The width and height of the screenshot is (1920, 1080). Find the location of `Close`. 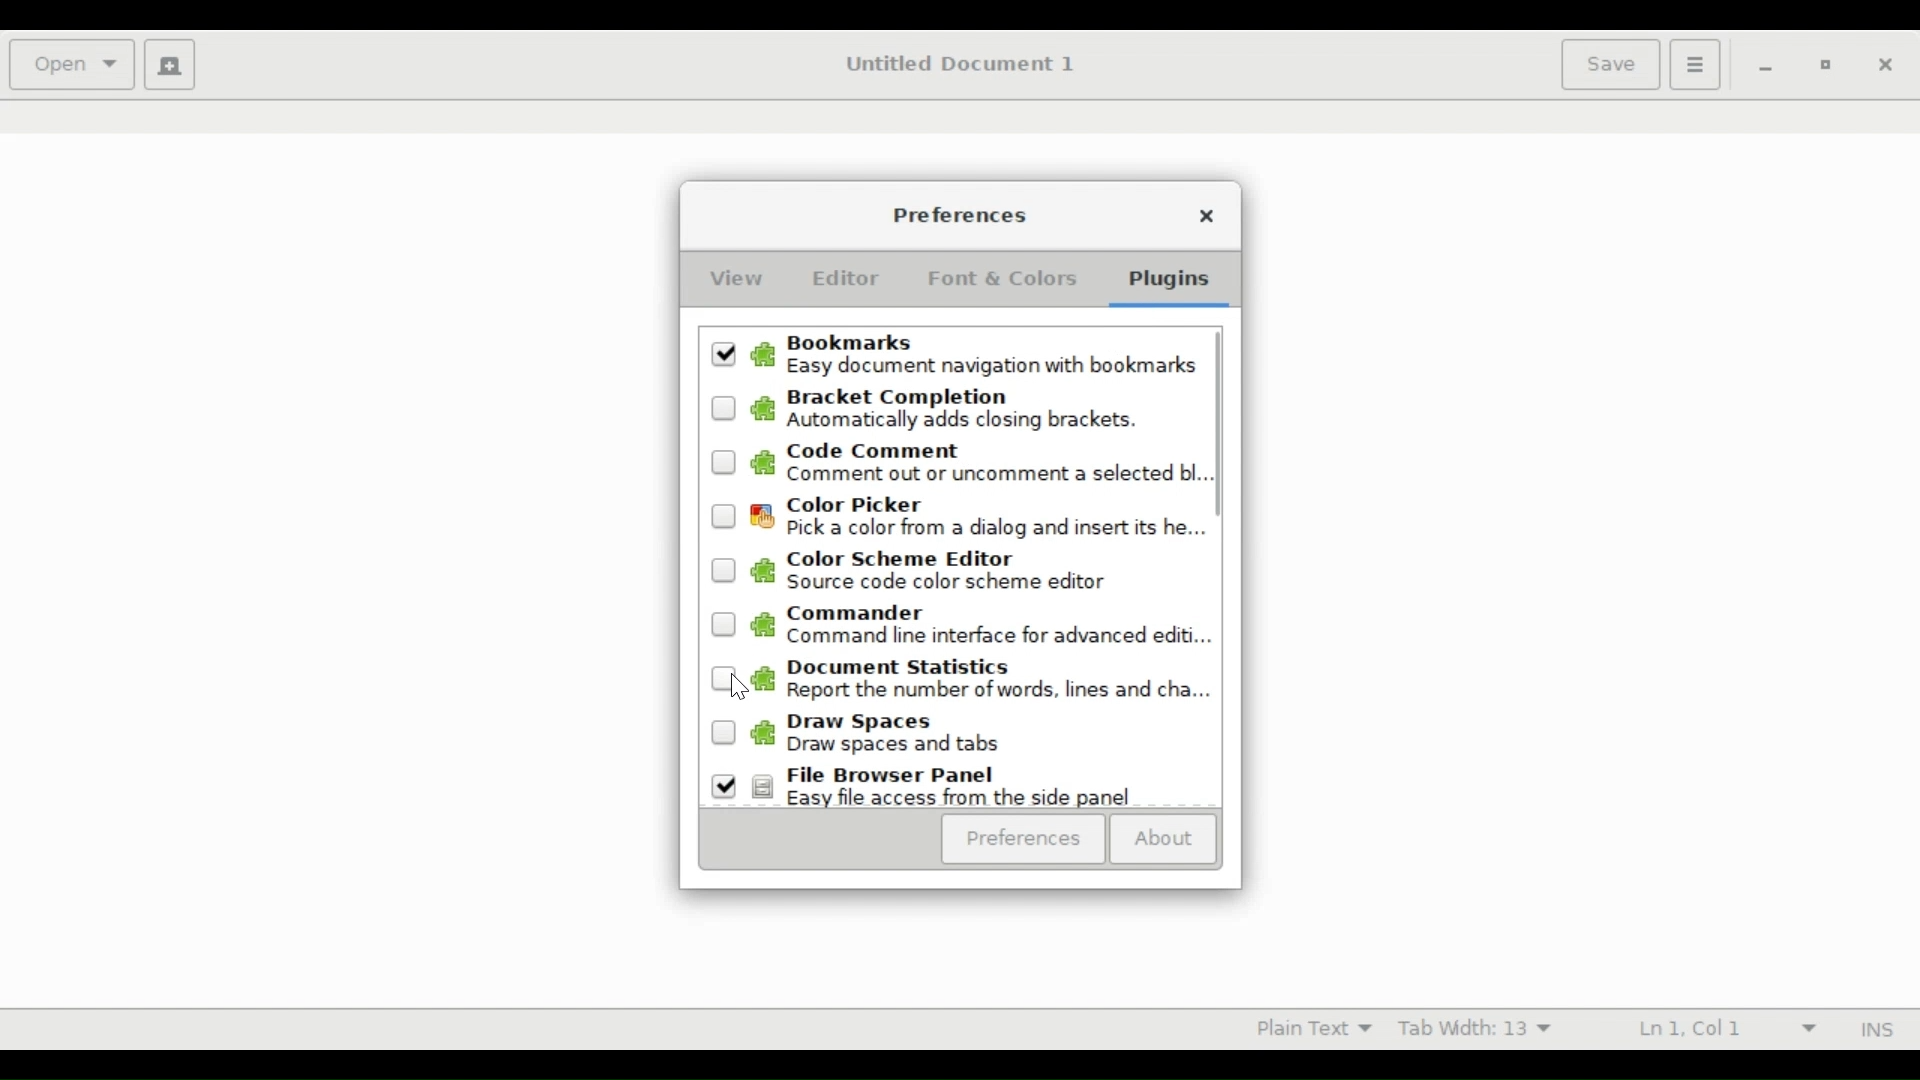

Close is located at coordinates (1208, 218).